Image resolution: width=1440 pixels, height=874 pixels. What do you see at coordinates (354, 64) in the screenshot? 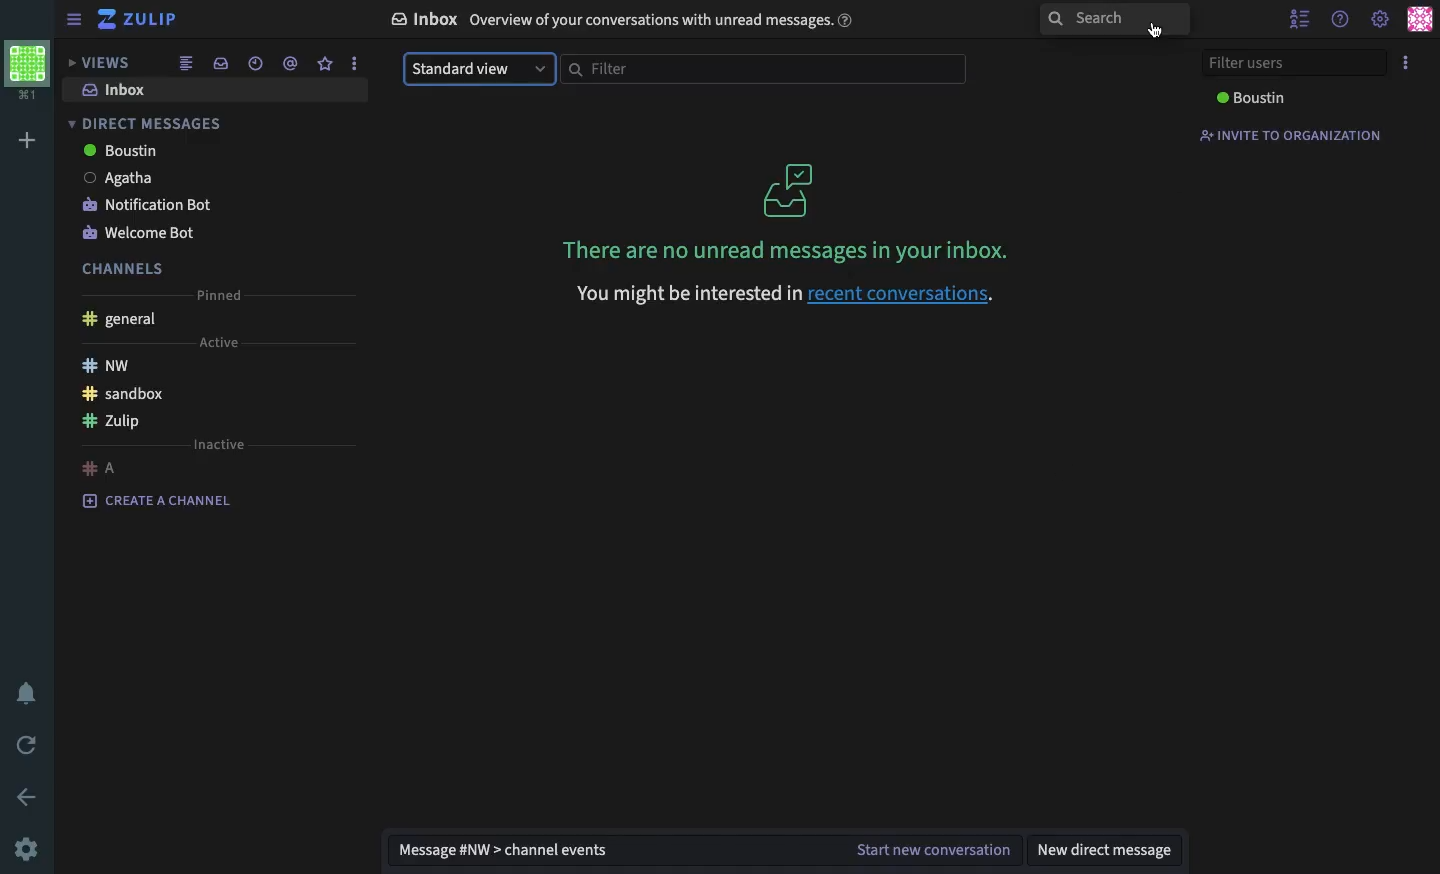
I see `options` at bounding box center [354, 64].